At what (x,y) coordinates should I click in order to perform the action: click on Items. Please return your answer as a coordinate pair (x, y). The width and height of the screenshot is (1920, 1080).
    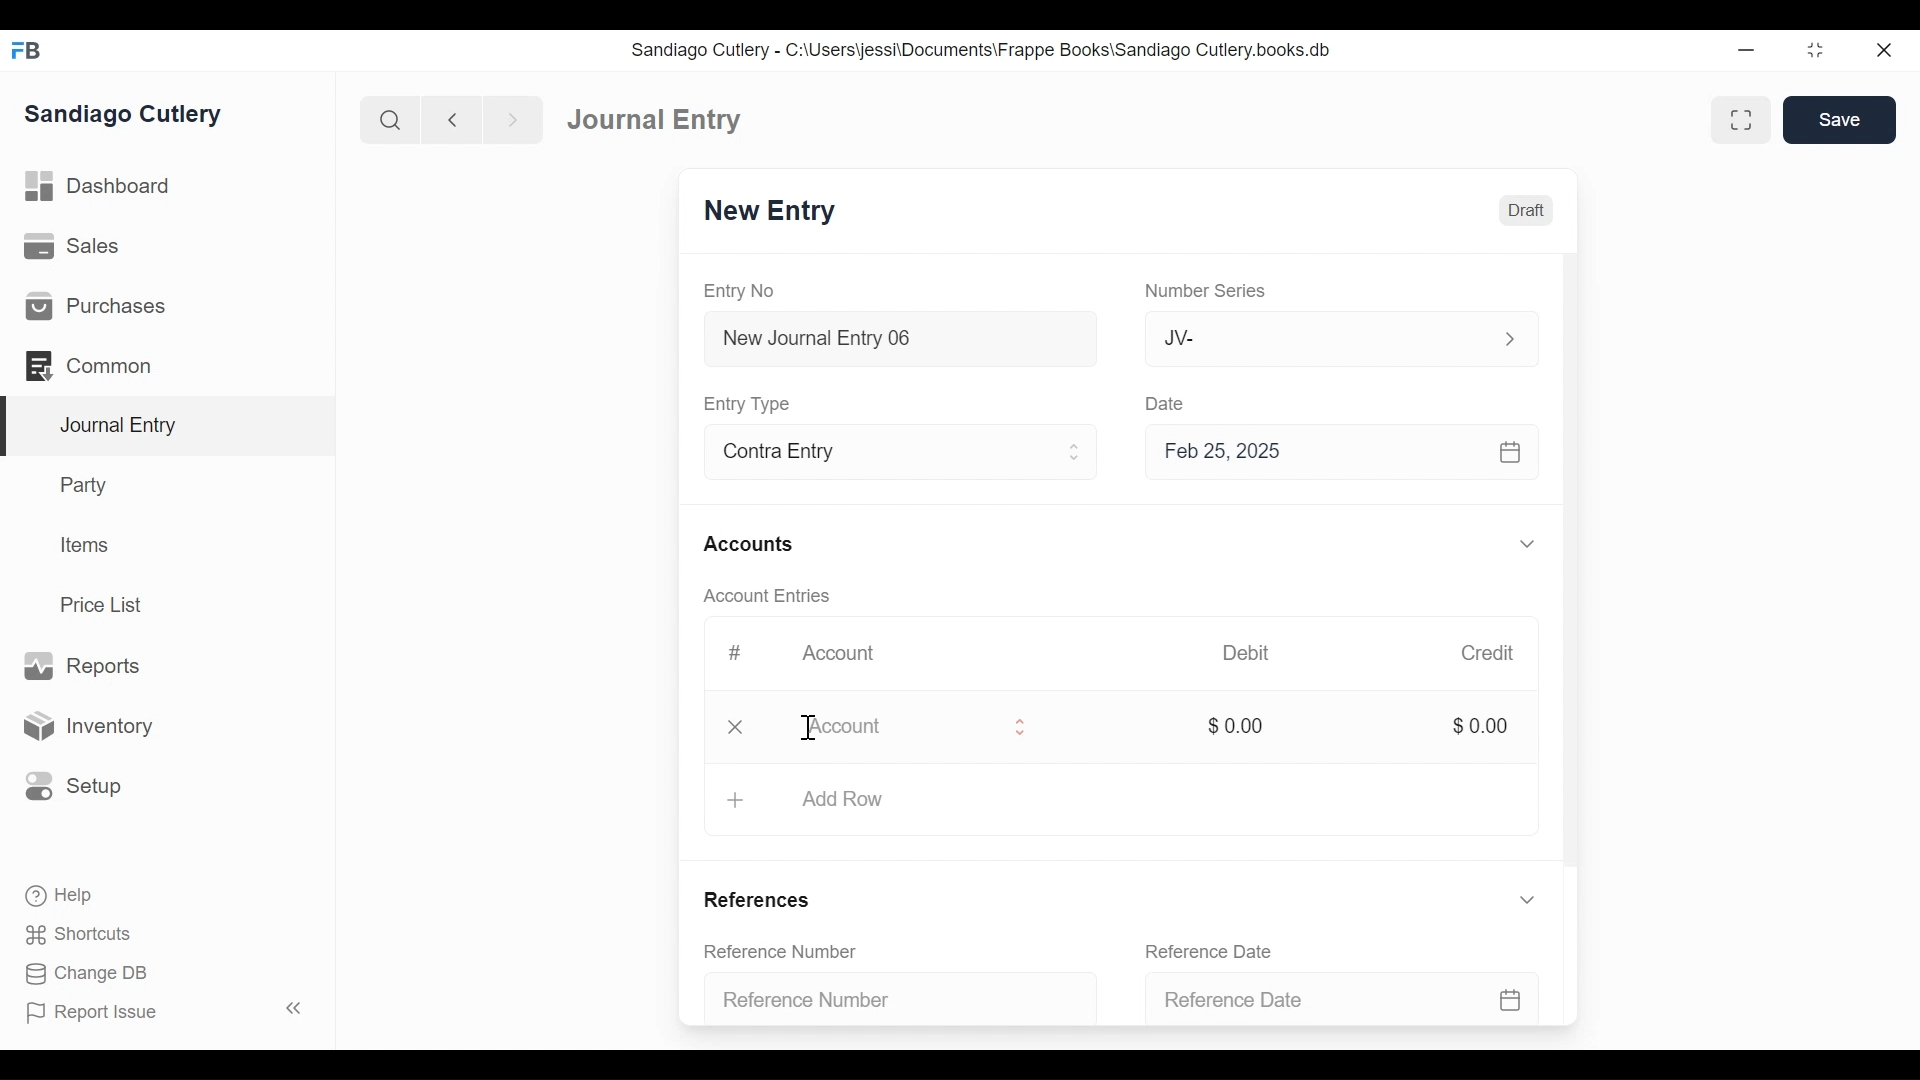
    Looking at the image, I should click on (86, 545).